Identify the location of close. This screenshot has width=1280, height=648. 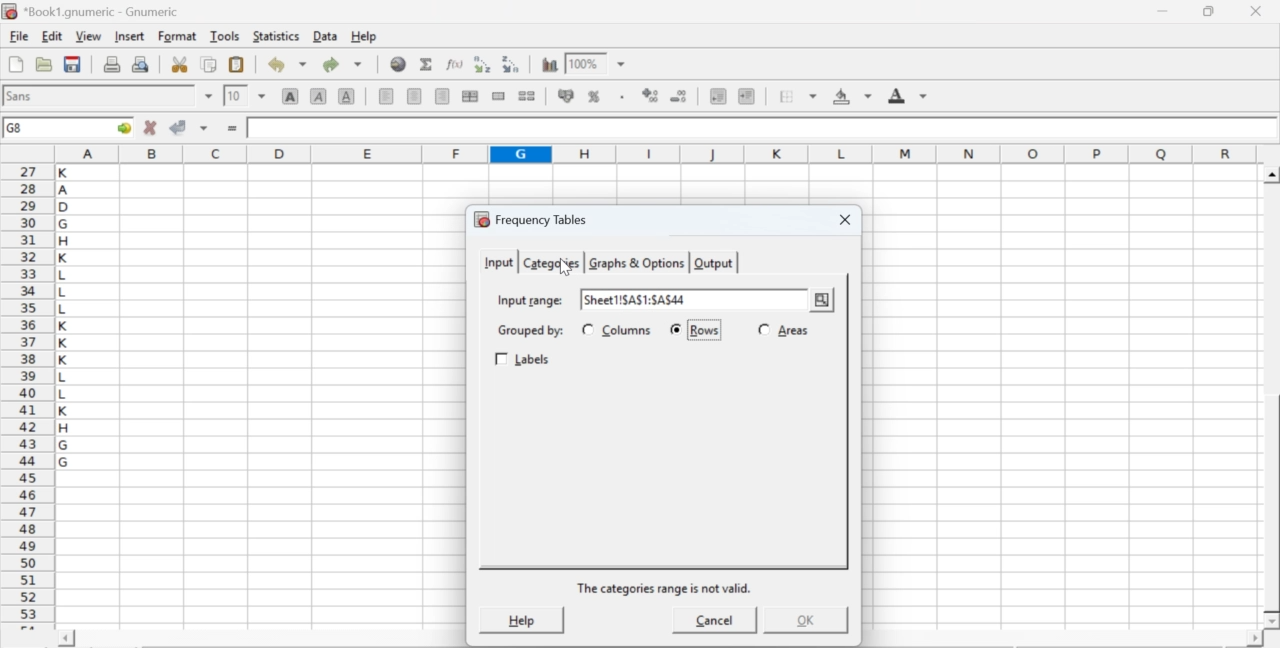
(1254, 11).